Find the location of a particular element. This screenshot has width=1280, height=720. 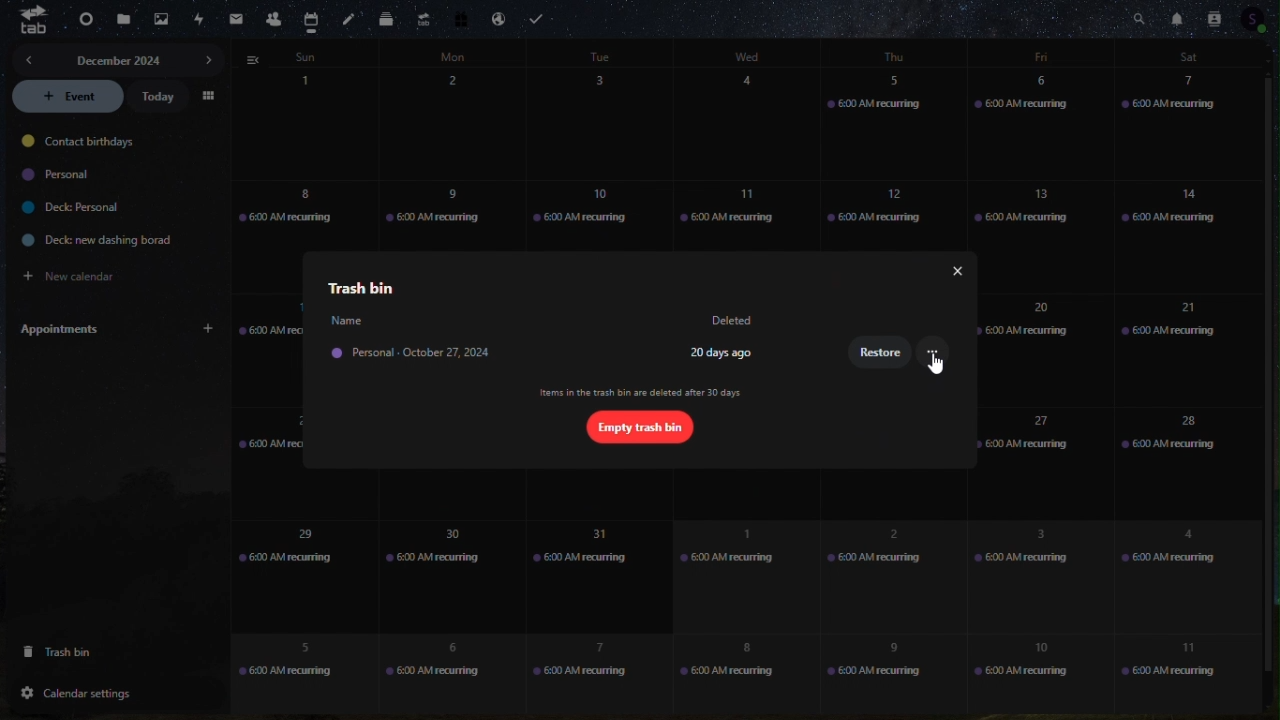

restore is located at coordinates (882, 355).